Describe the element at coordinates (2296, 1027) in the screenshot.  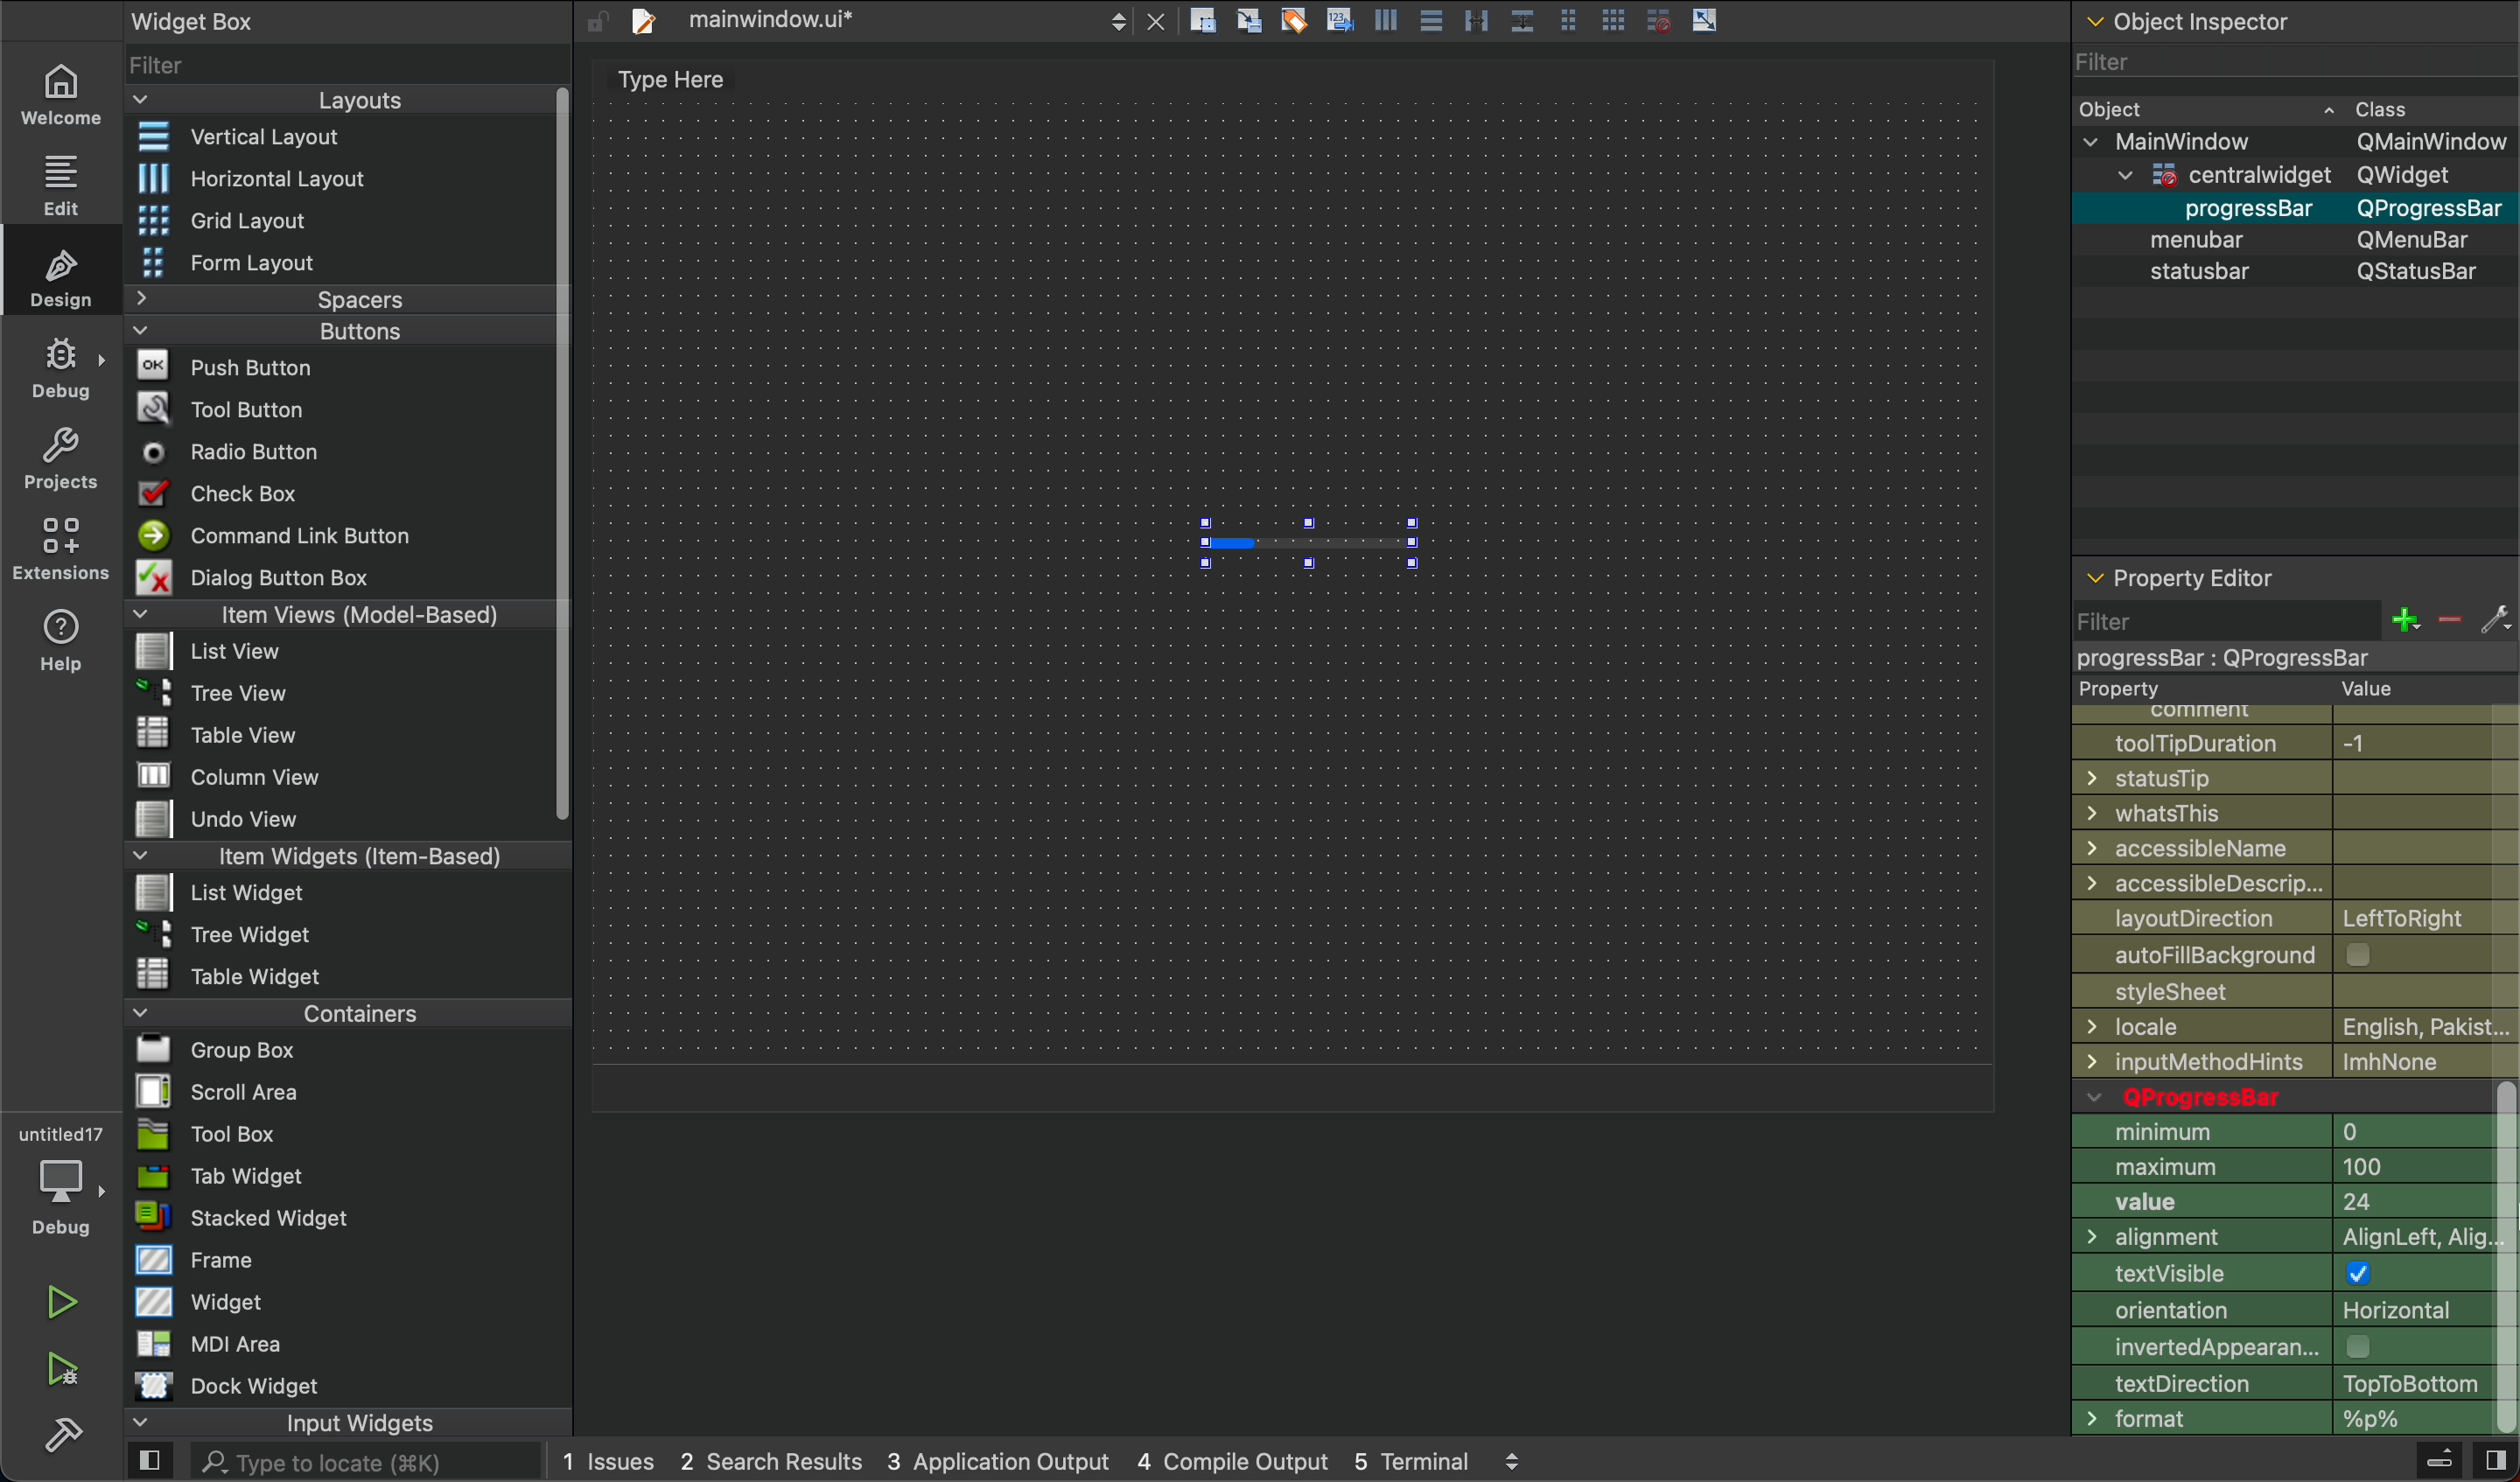
I see `locale` at that location.